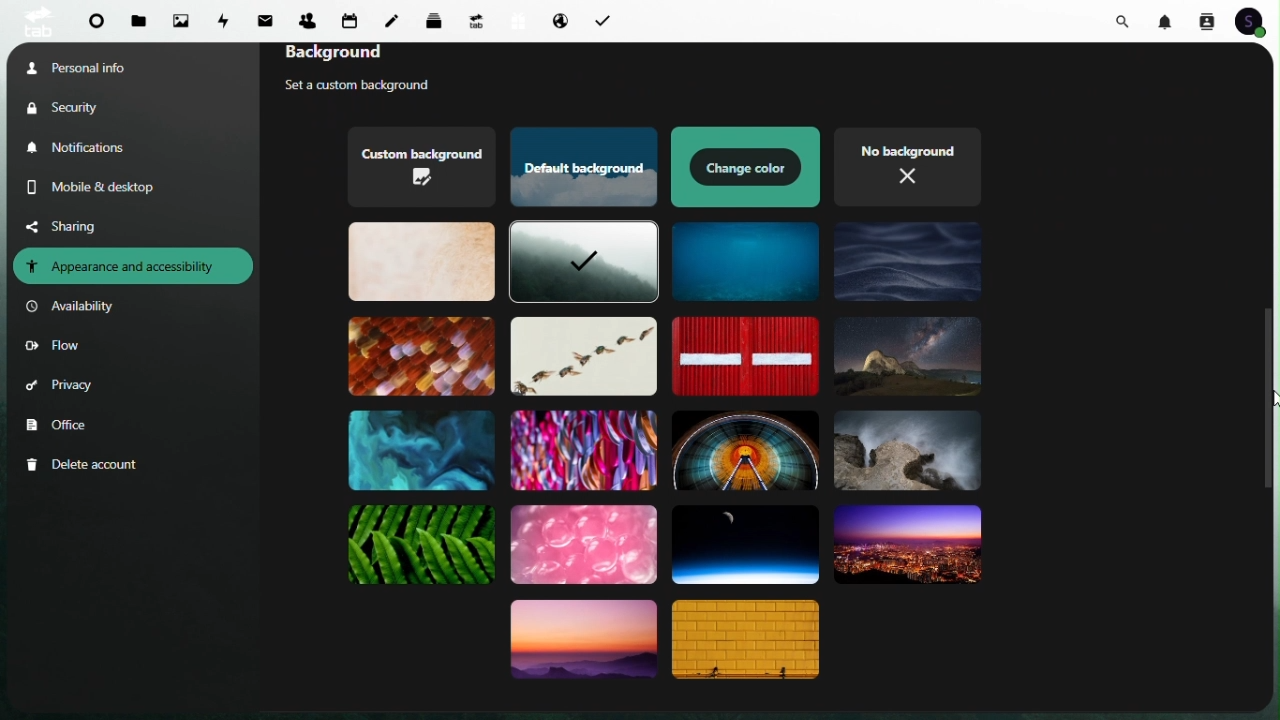 The height and width of the screenshot is (720, 1280). What do you see at coordinates (269, 19) in the screenshot?
I see `mail` at bounding box center [269, 19].